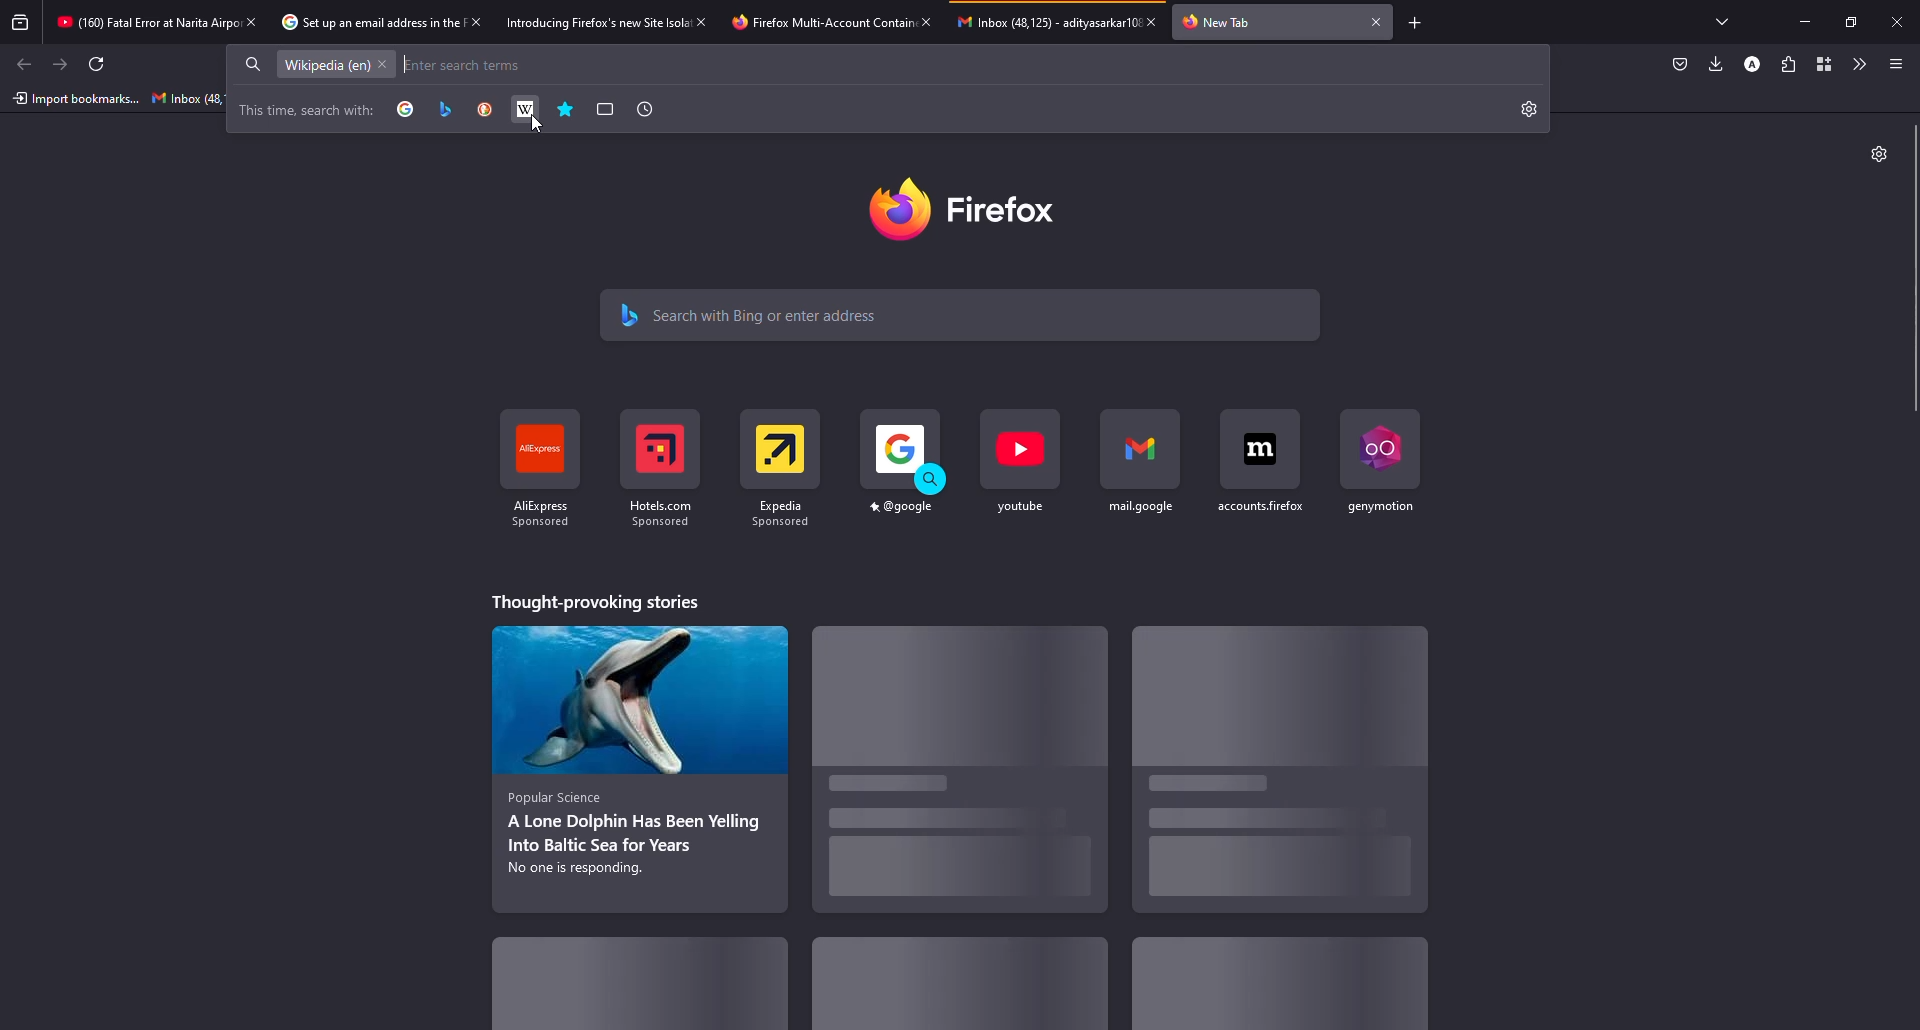 The image size is (1920, 1030). I want to click on stories, so click(1275, 988).